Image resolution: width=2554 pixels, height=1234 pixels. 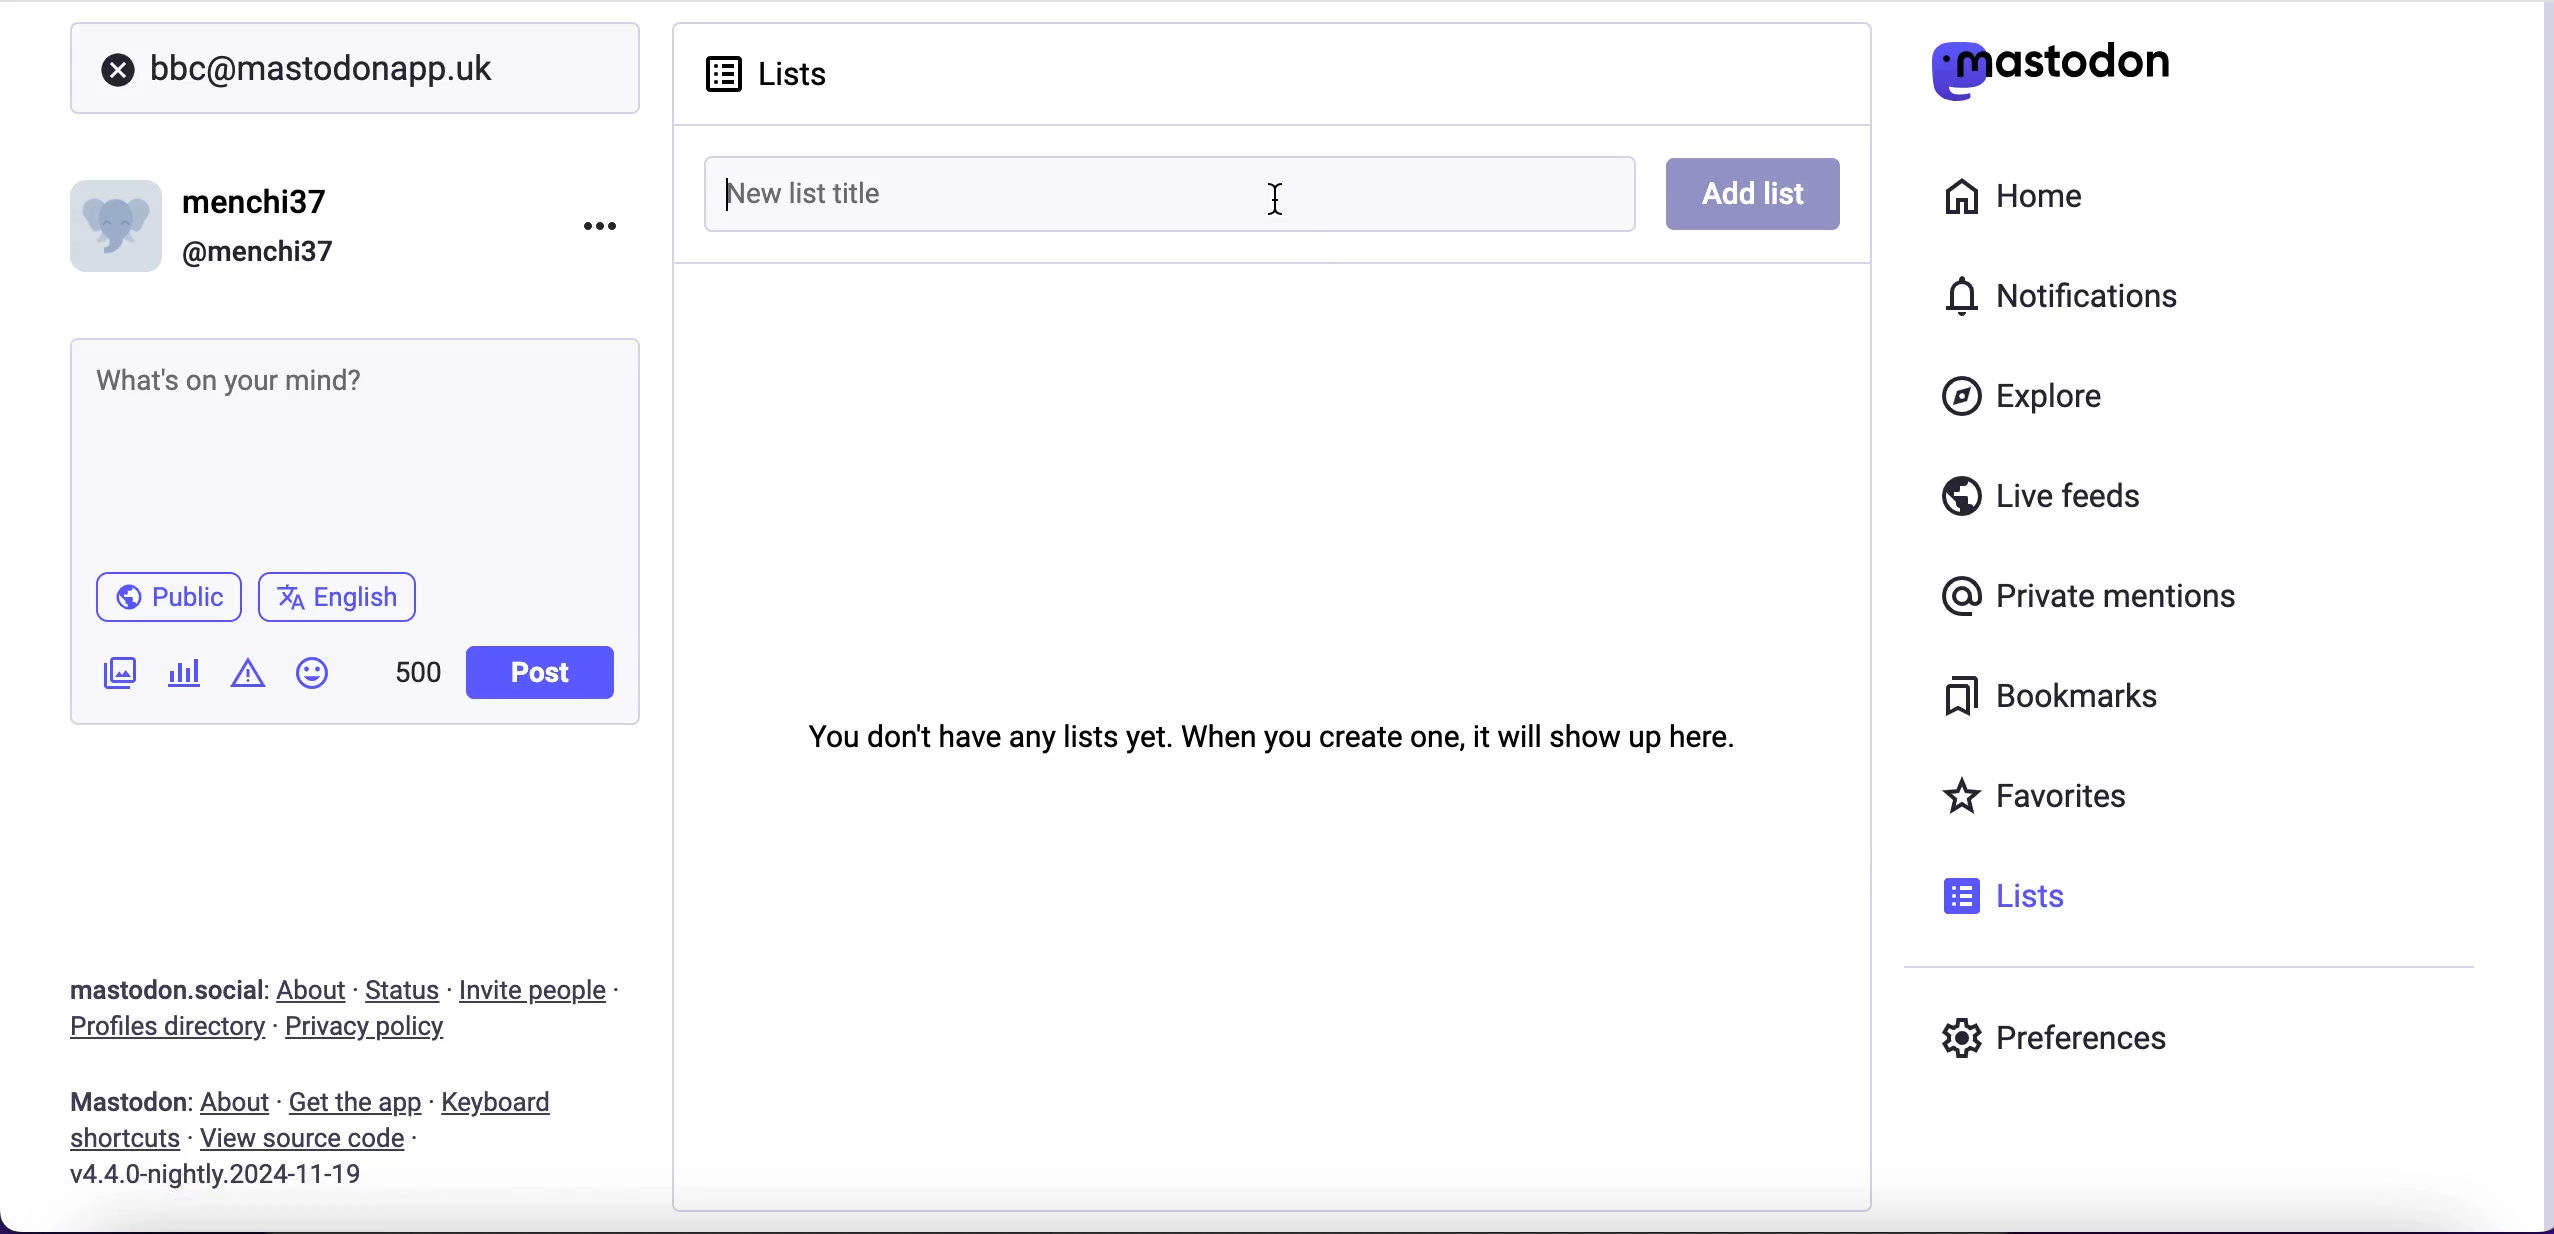 What do you see at coordinates (118, 71) in the screenshot?
I see `close` at bounding box center [118, 71].